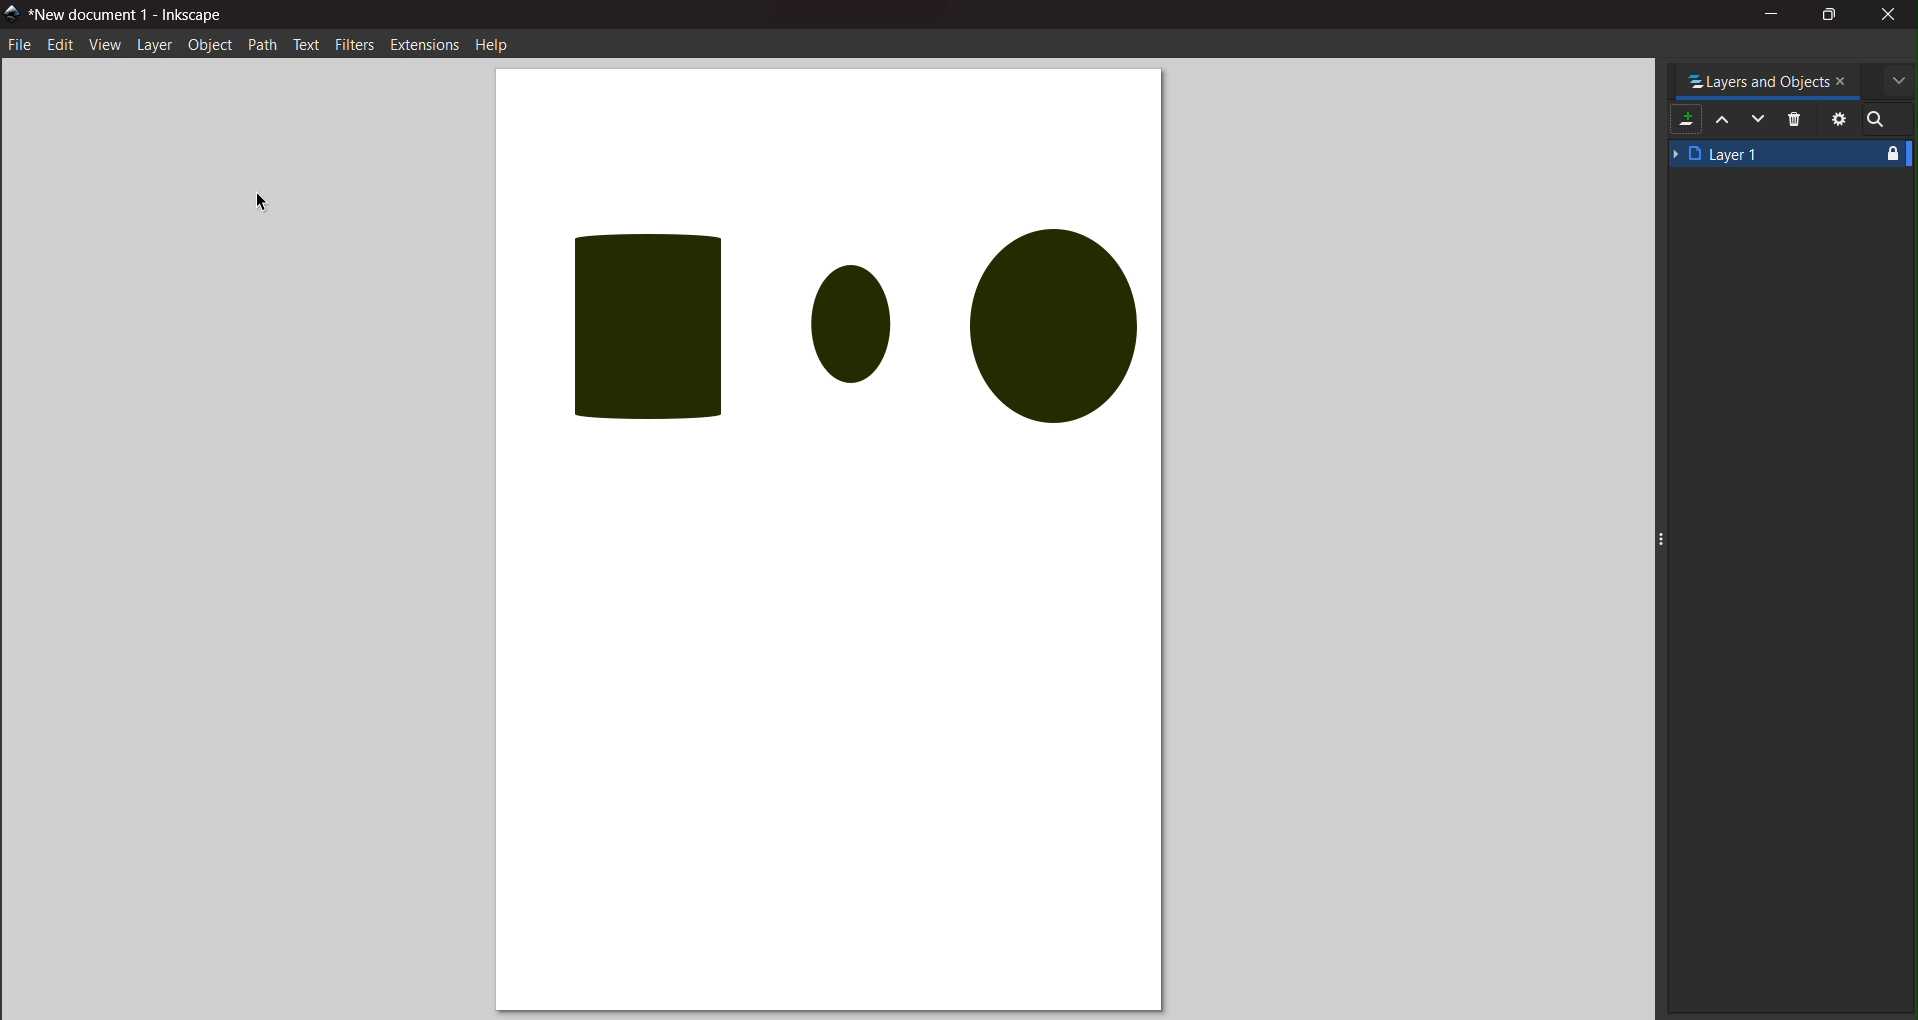  What do you see at coordinates (1662, 536) in the screenshot?
I see `expand` at bounding box center [1662, 536].